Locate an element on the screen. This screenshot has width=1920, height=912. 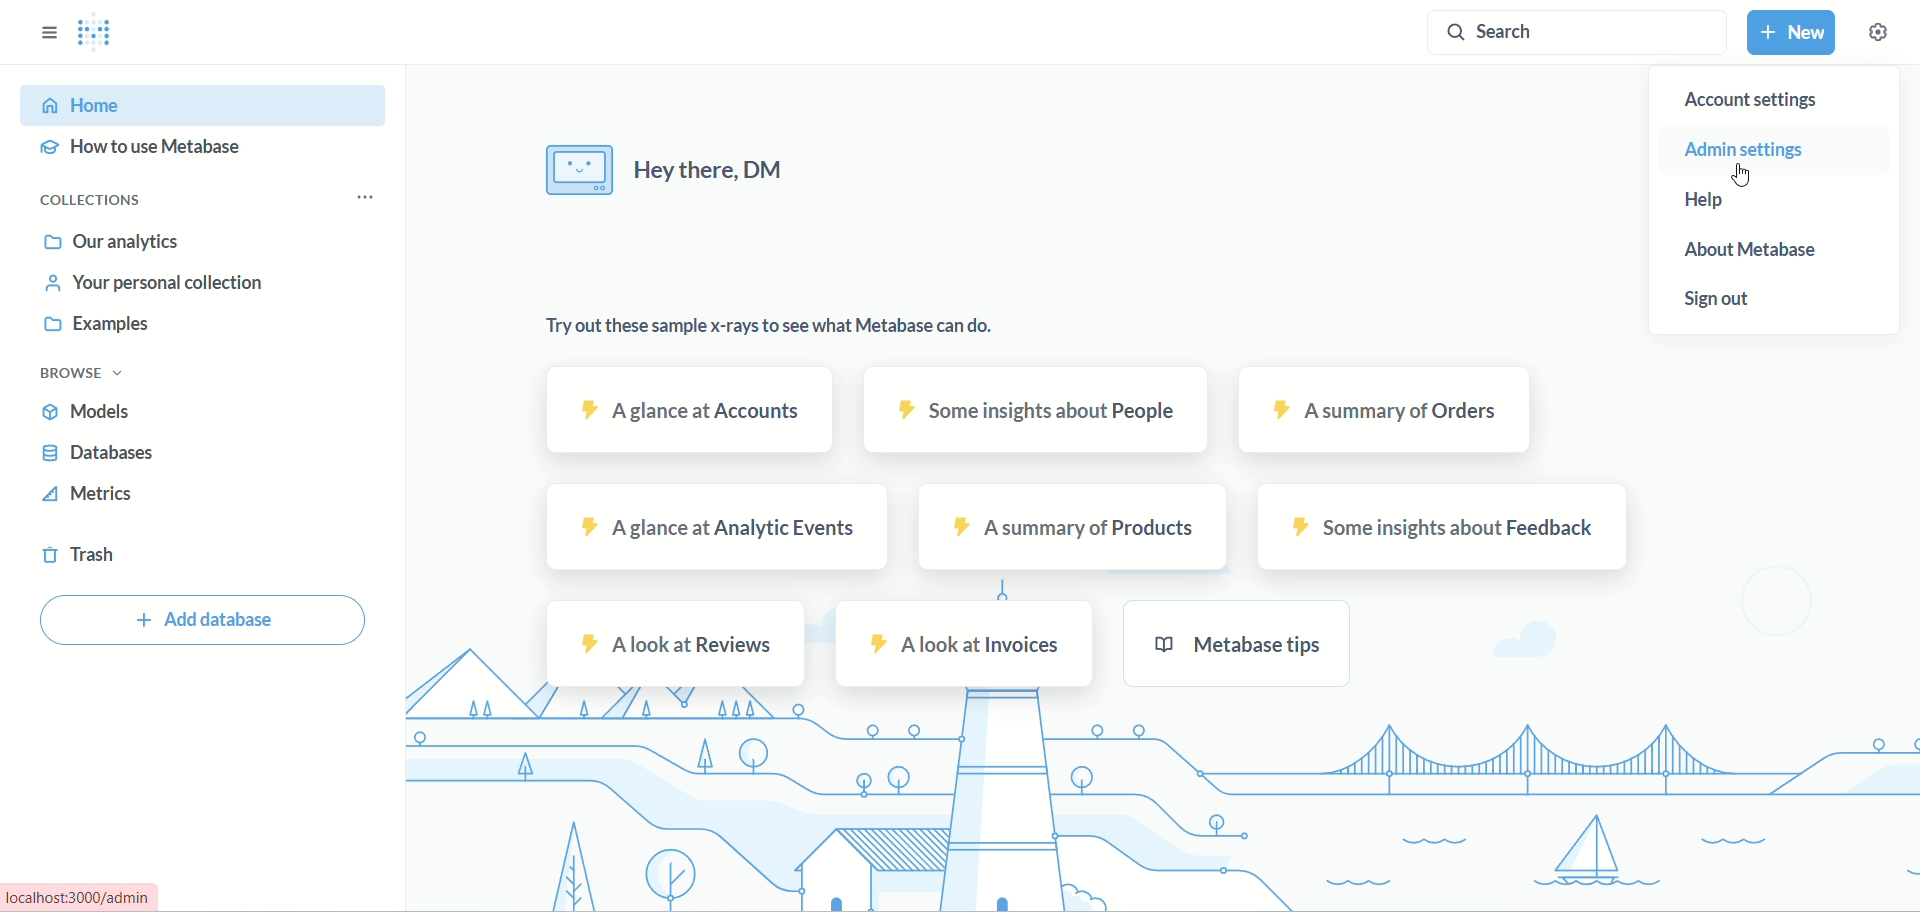
metrics is located at coordinates (95, 493).